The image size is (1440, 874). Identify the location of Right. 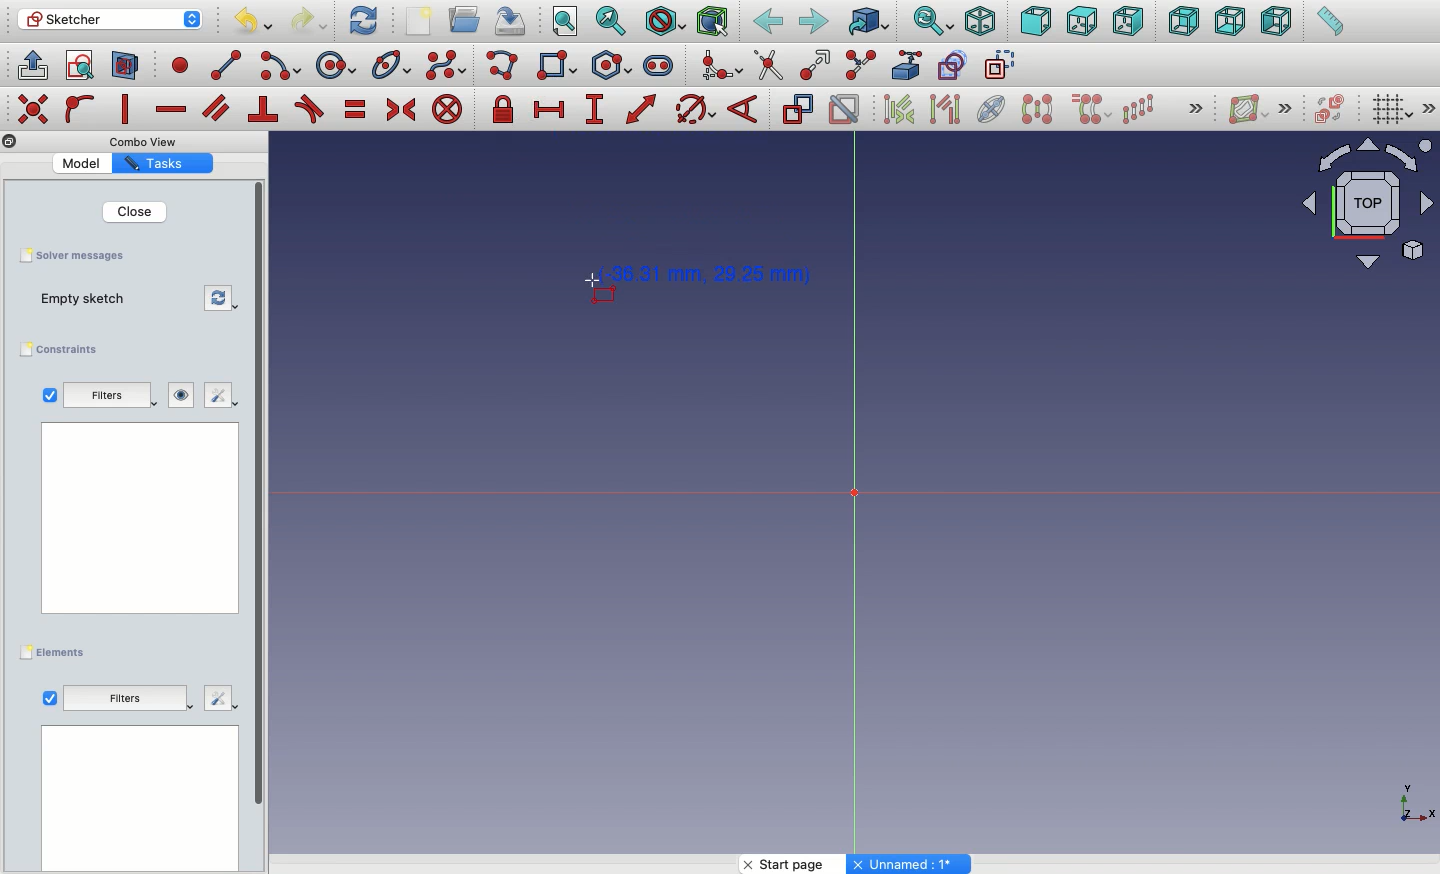
(1131, 21).